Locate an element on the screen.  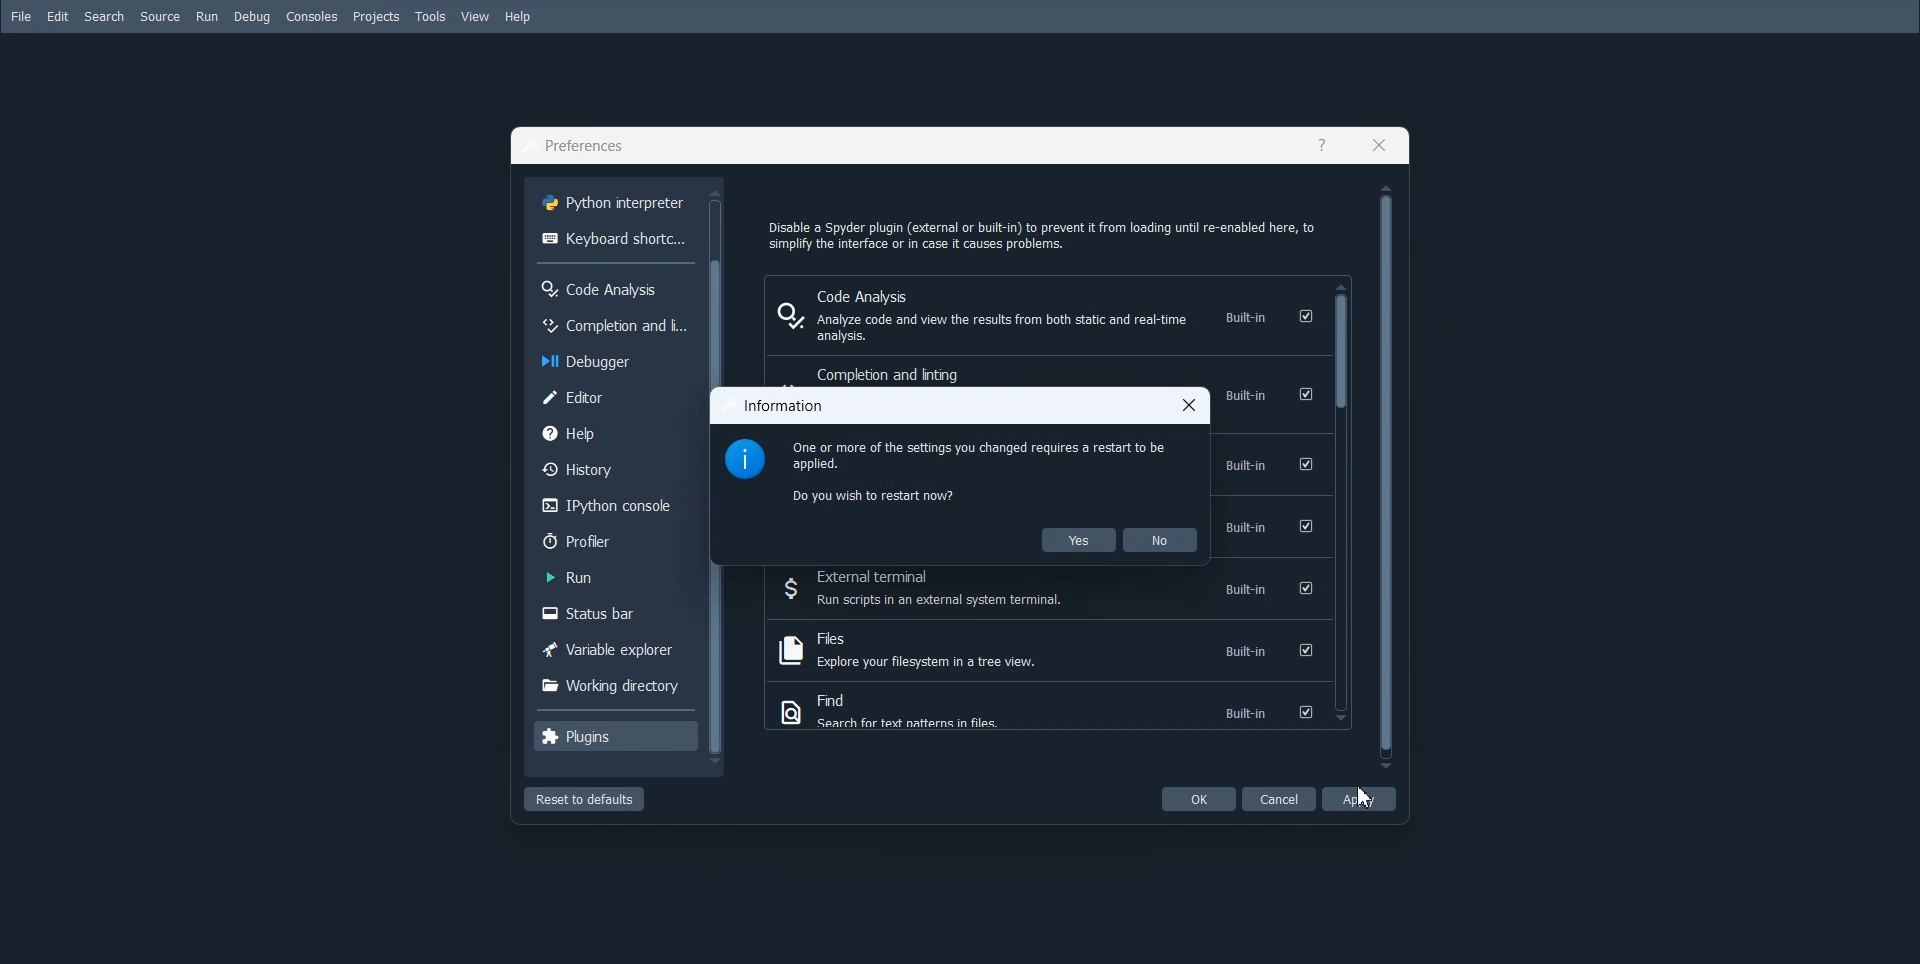
Tools is located at coordinates (430, 17).